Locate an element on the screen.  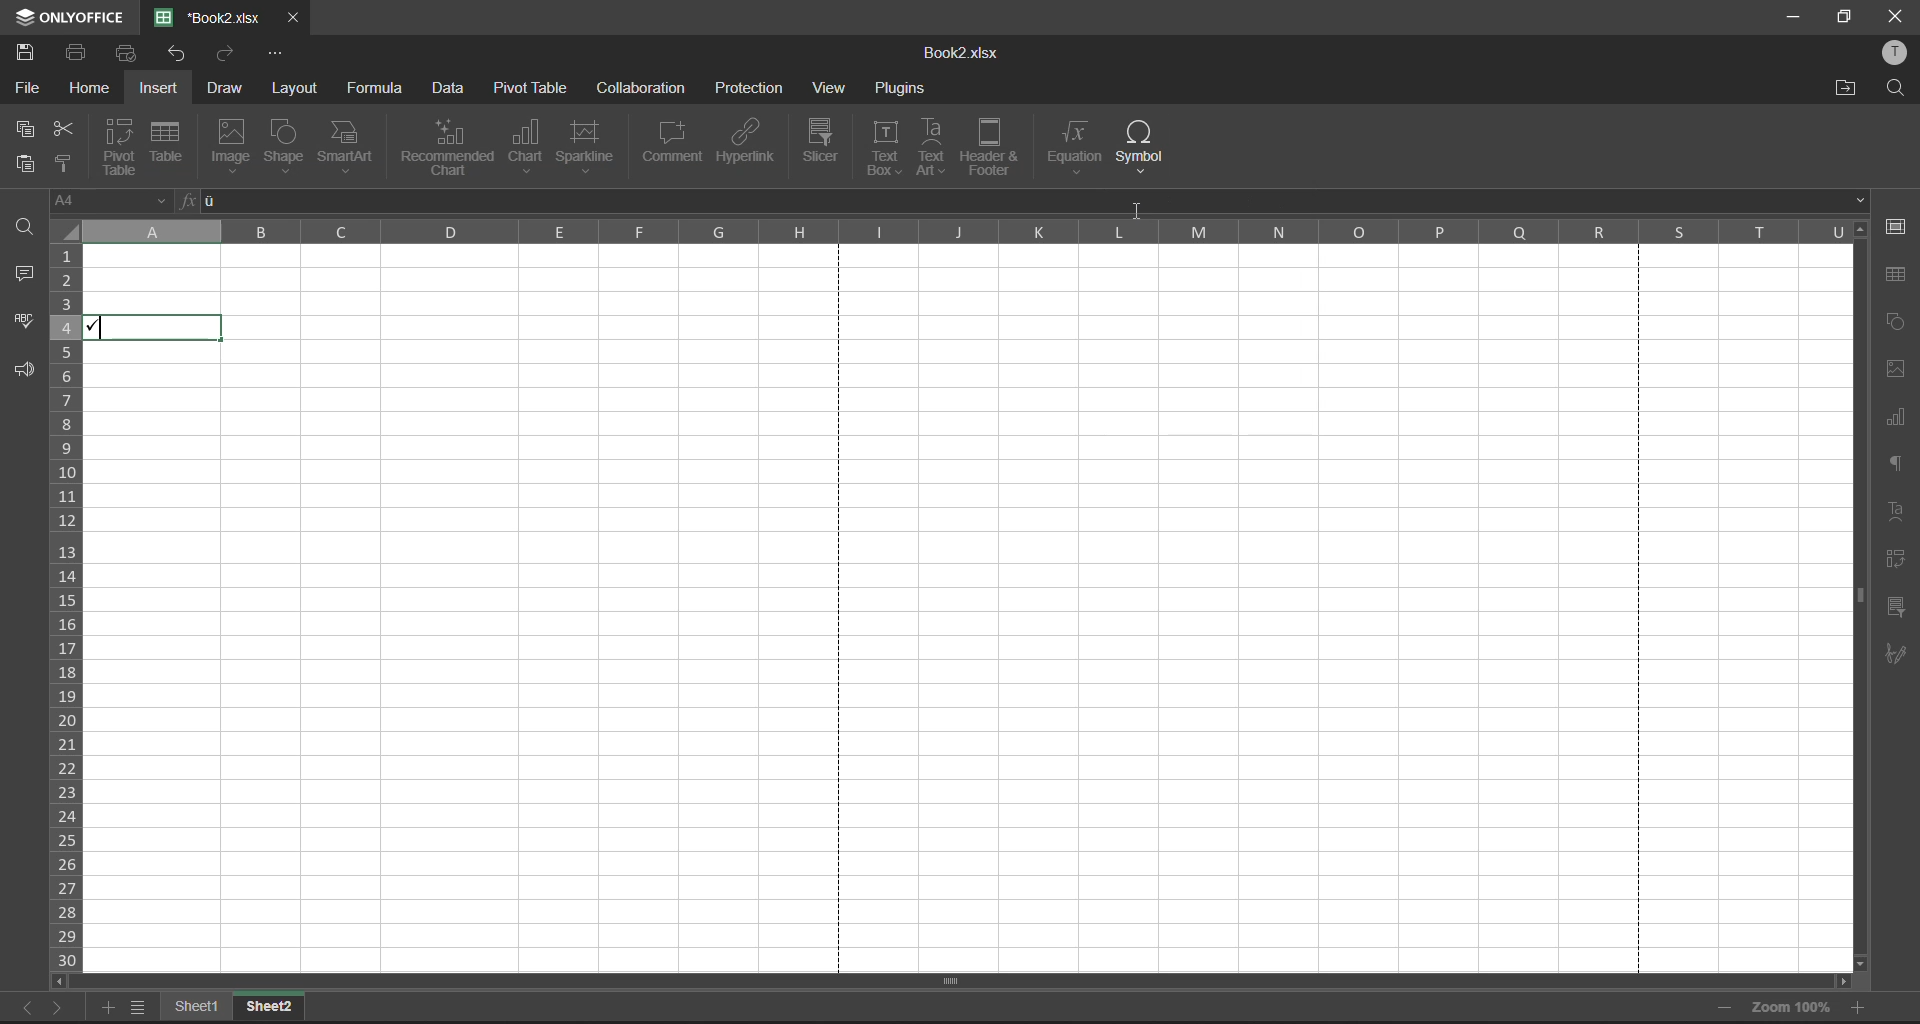
table is located at coordinates (1896, 276).